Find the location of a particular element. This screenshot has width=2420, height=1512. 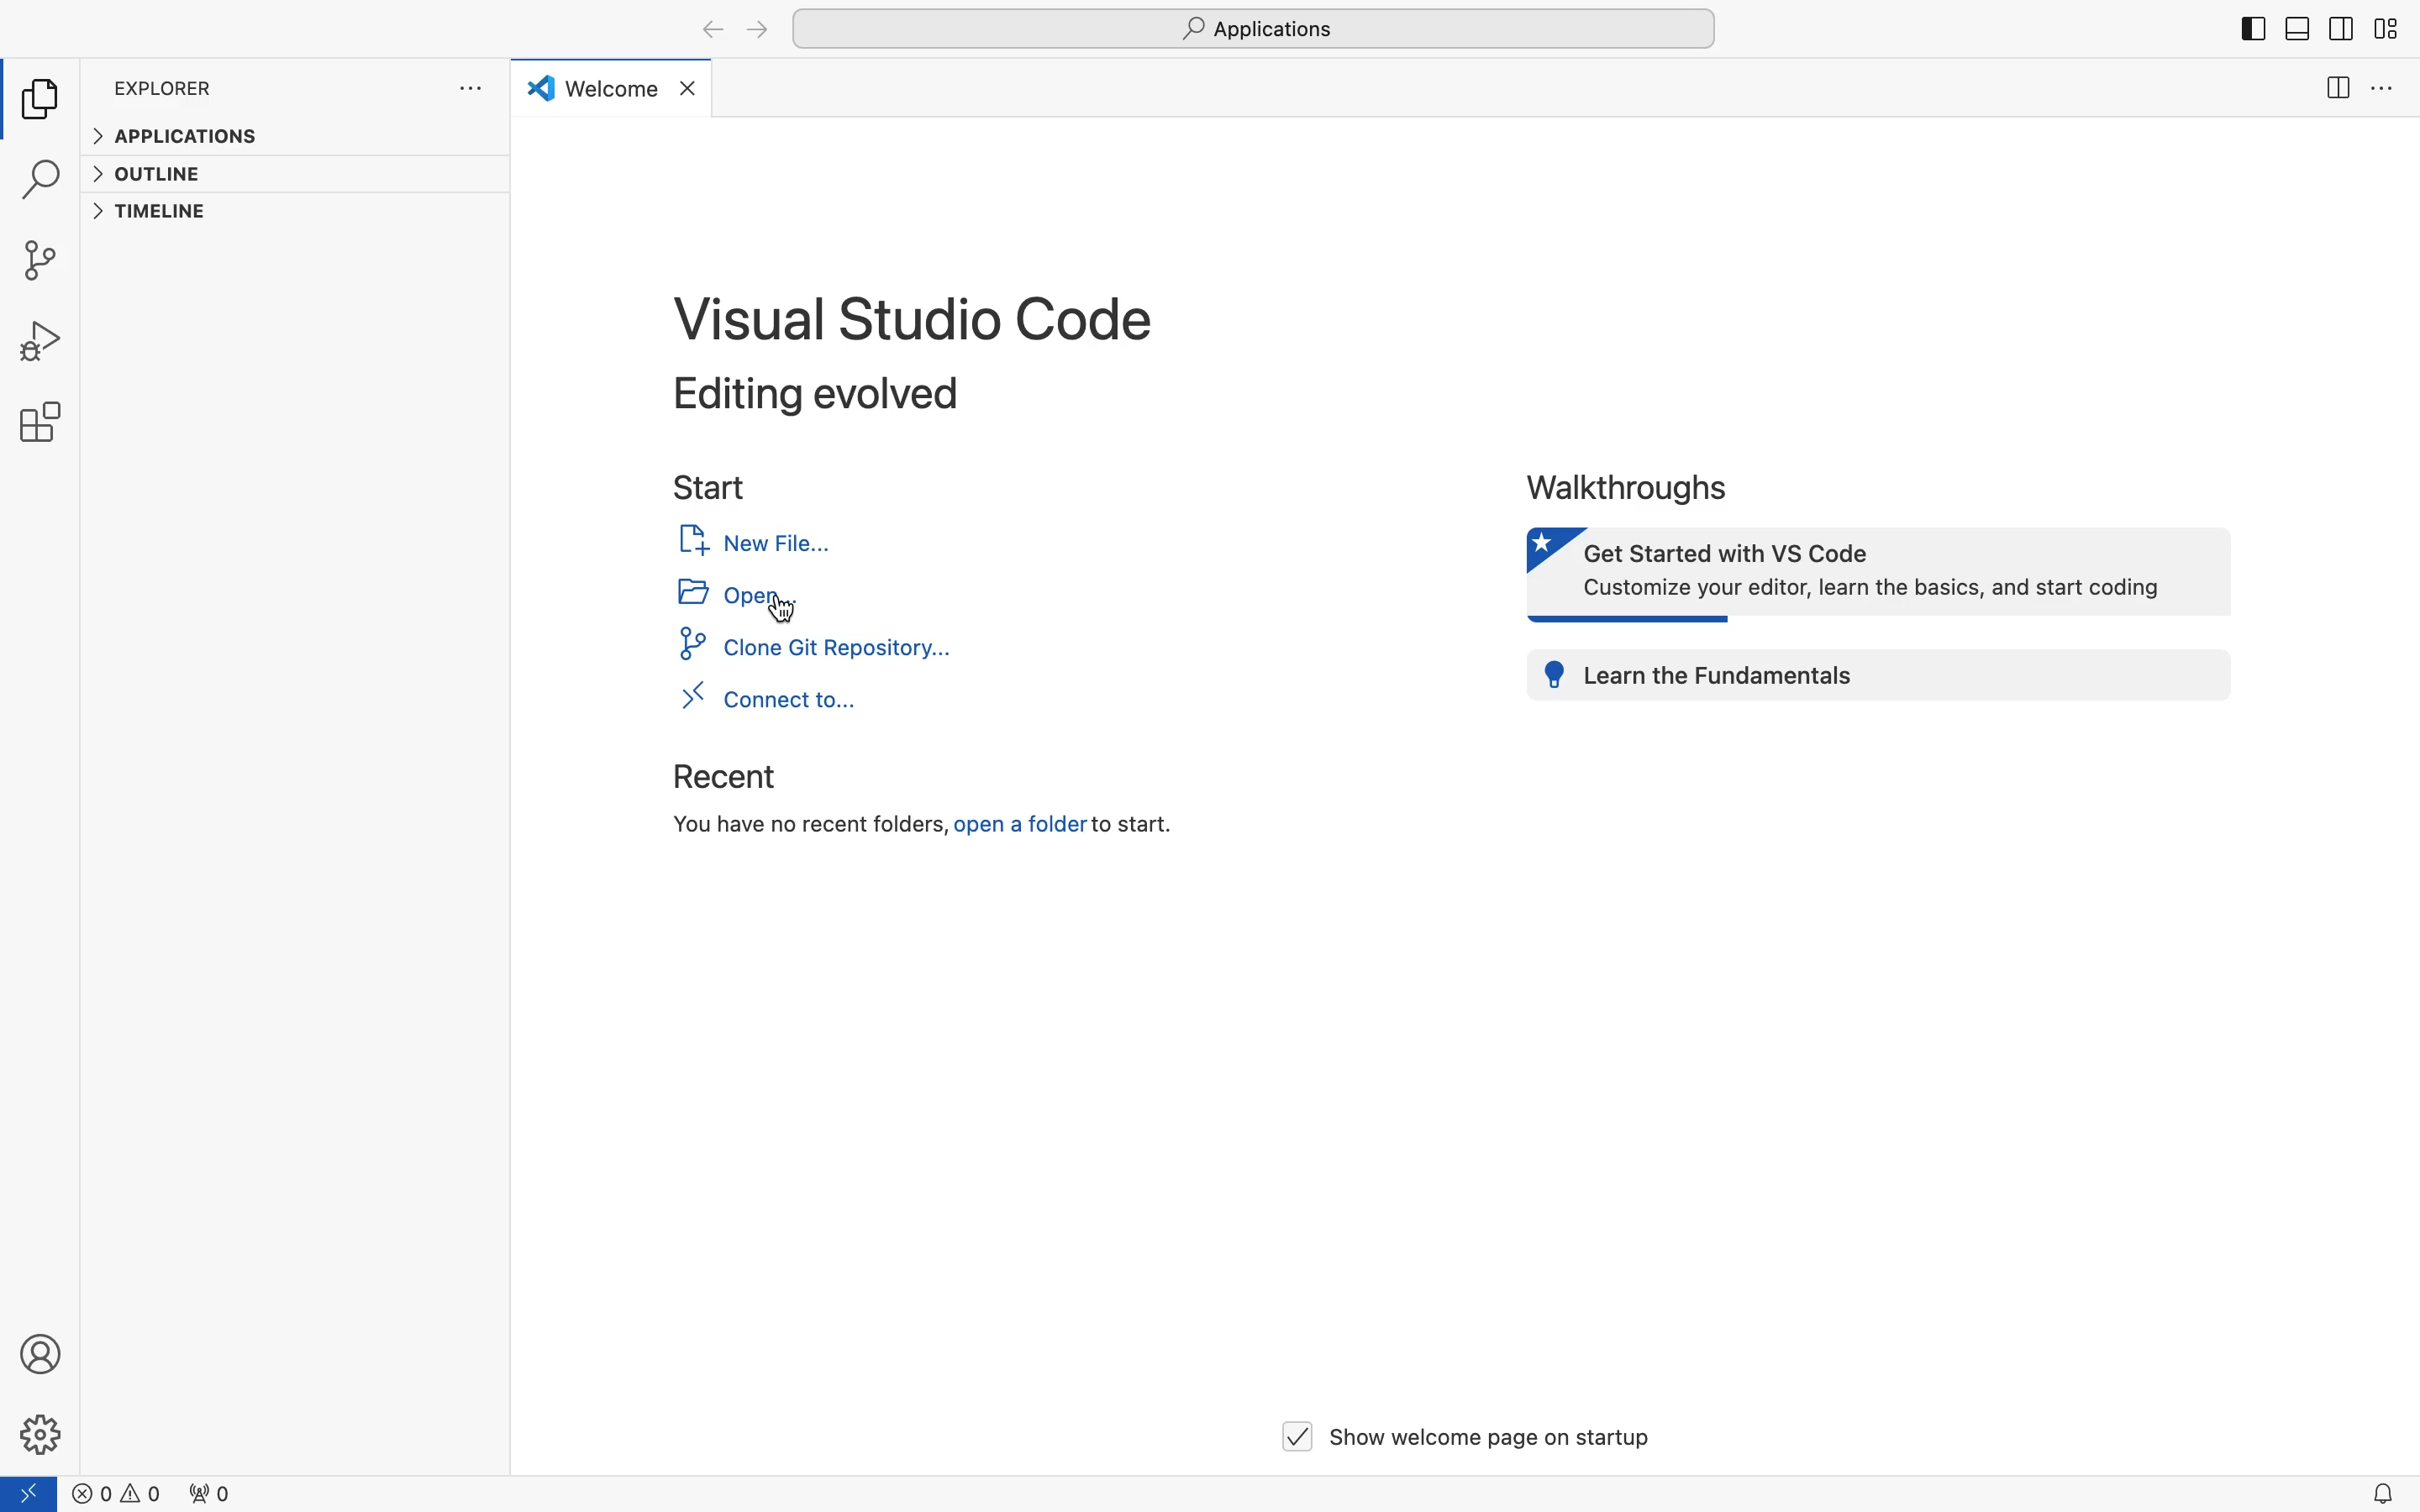

toggle primary side bar is located at coordinates (2254, 31).